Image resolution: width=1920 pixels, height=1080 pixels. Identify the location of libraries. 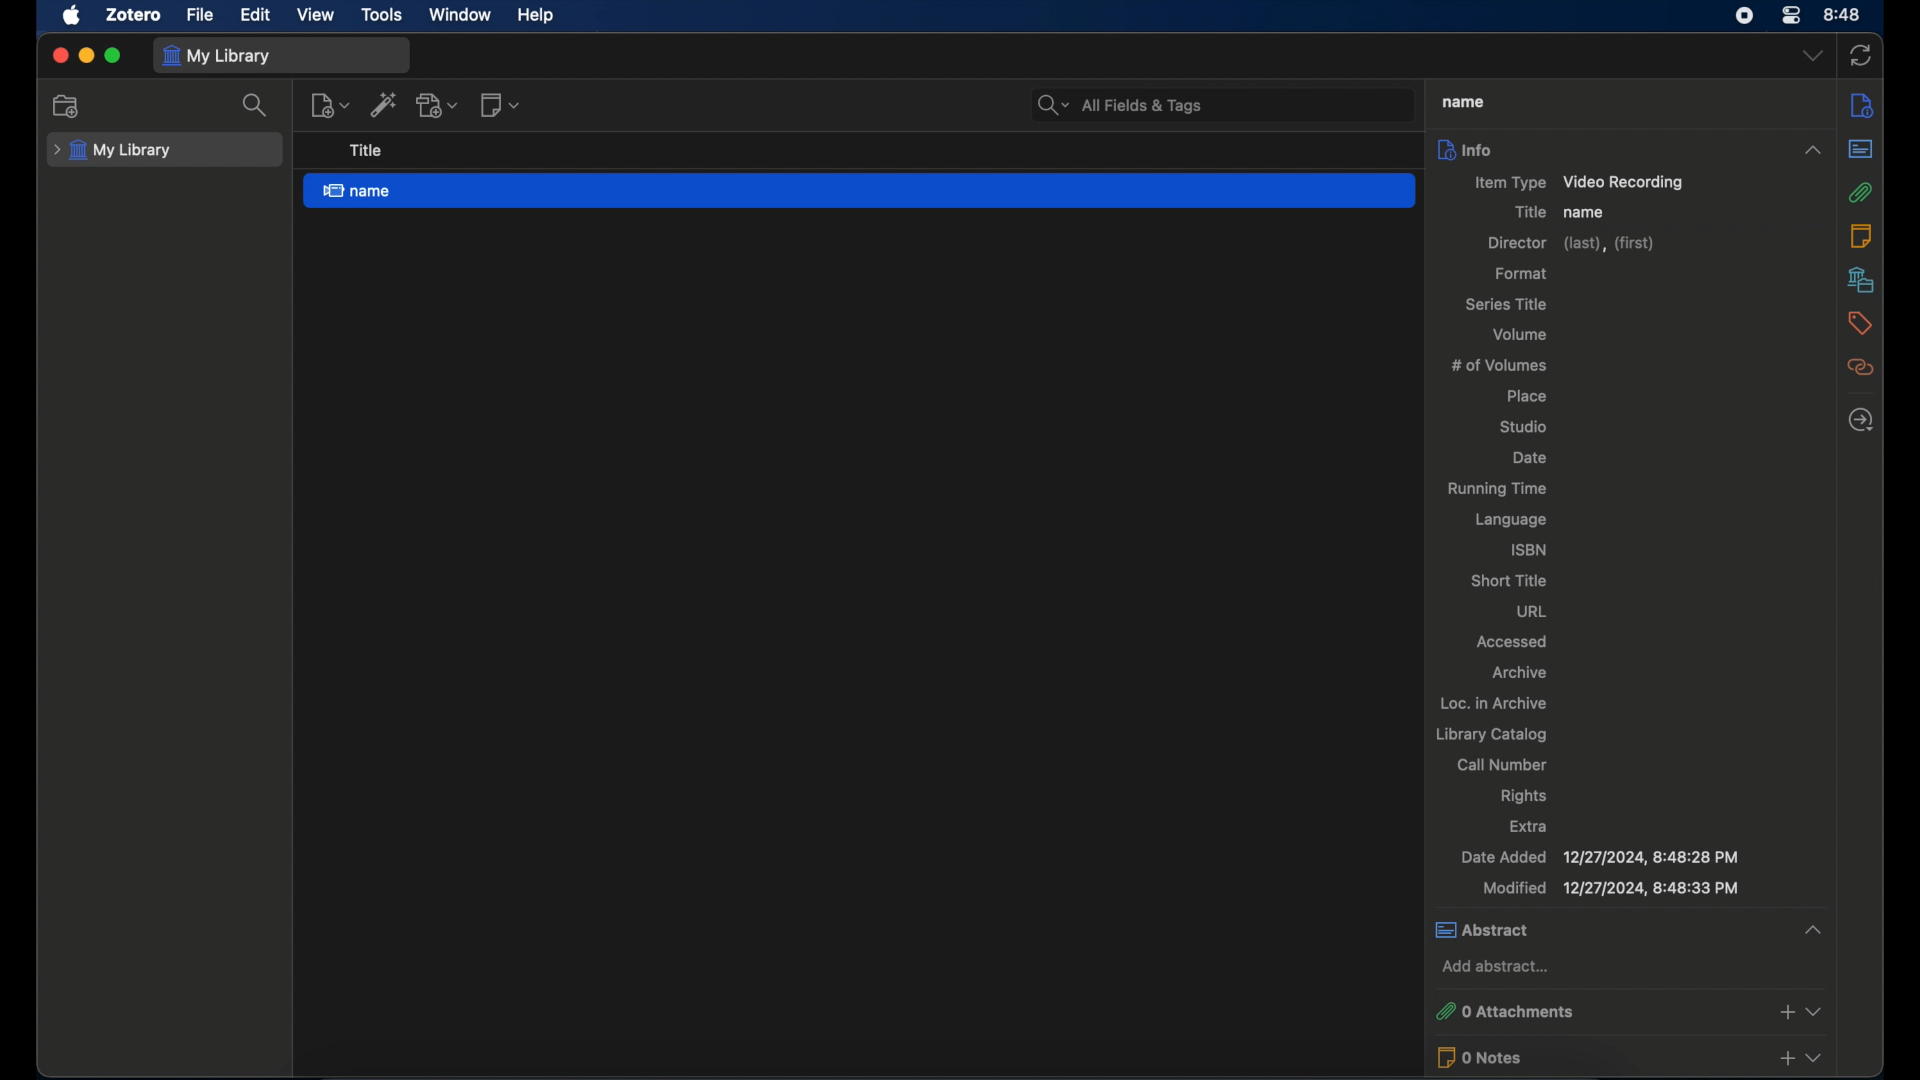
(1861, 279).